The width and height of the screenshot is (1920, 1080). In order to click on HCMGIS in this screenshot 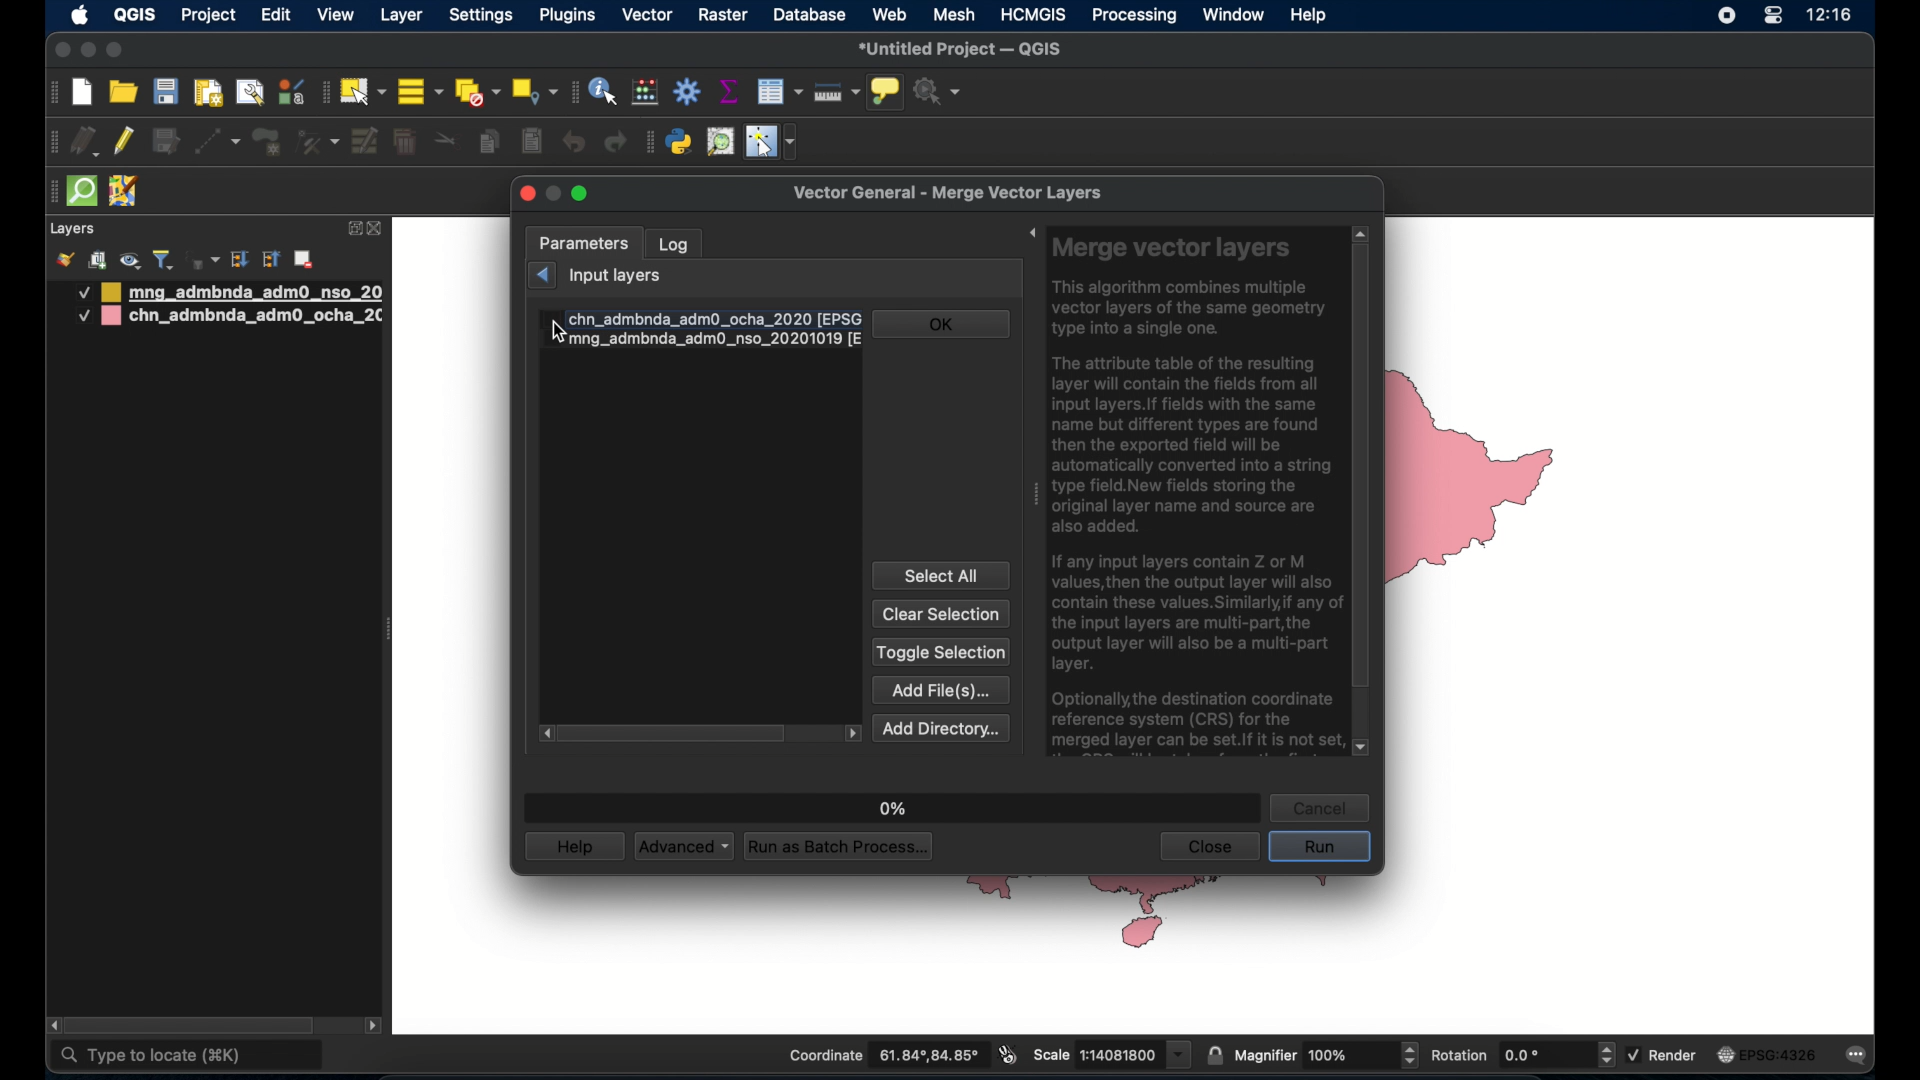, I will do `click(1033, 14)`.